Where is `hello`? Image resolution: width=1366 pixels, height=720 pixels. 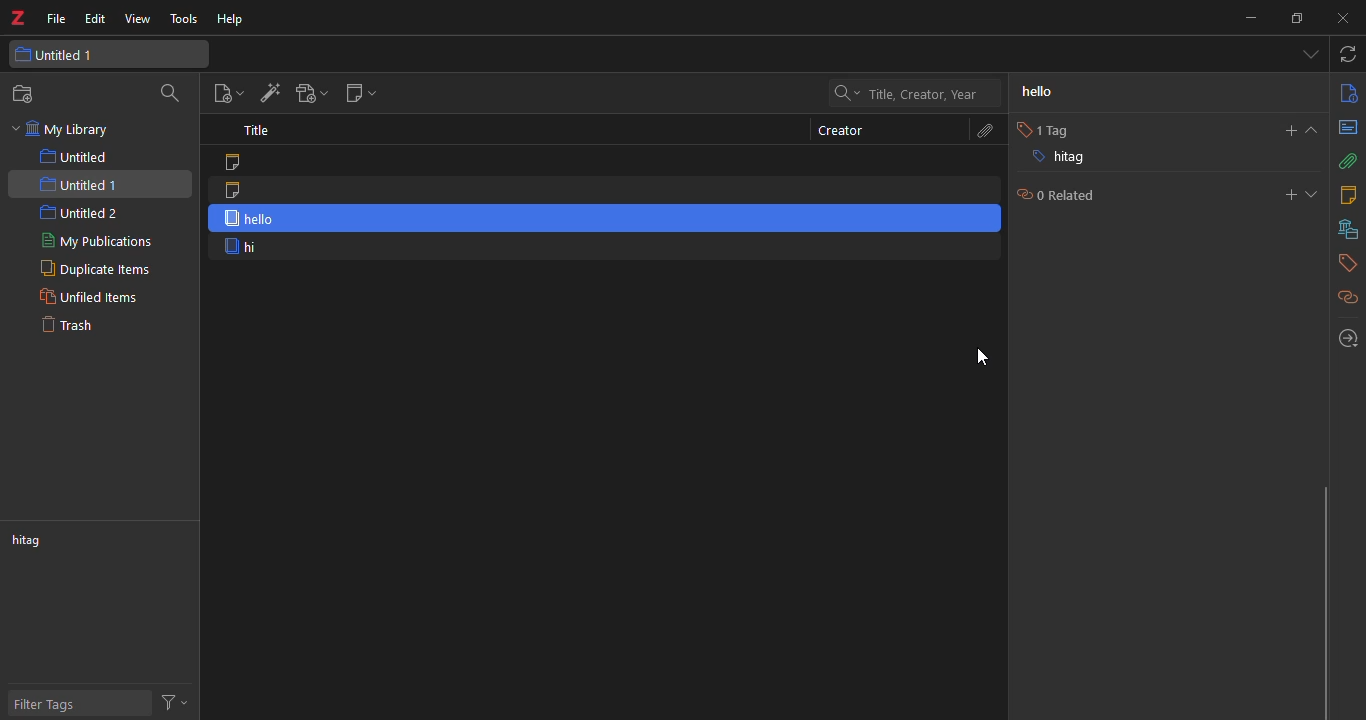 hello is located at coordinates (1037, 91).